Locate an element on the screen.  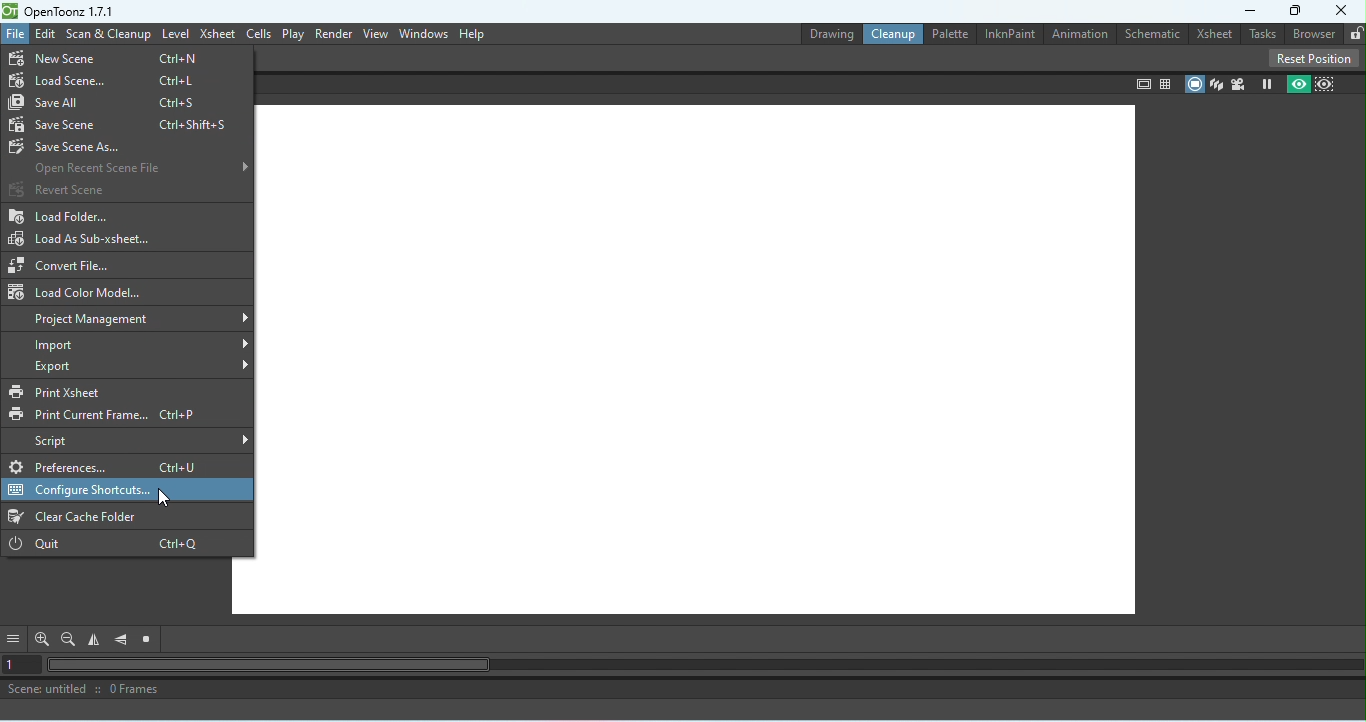
Save scene as is located at coordinates (88, 144).